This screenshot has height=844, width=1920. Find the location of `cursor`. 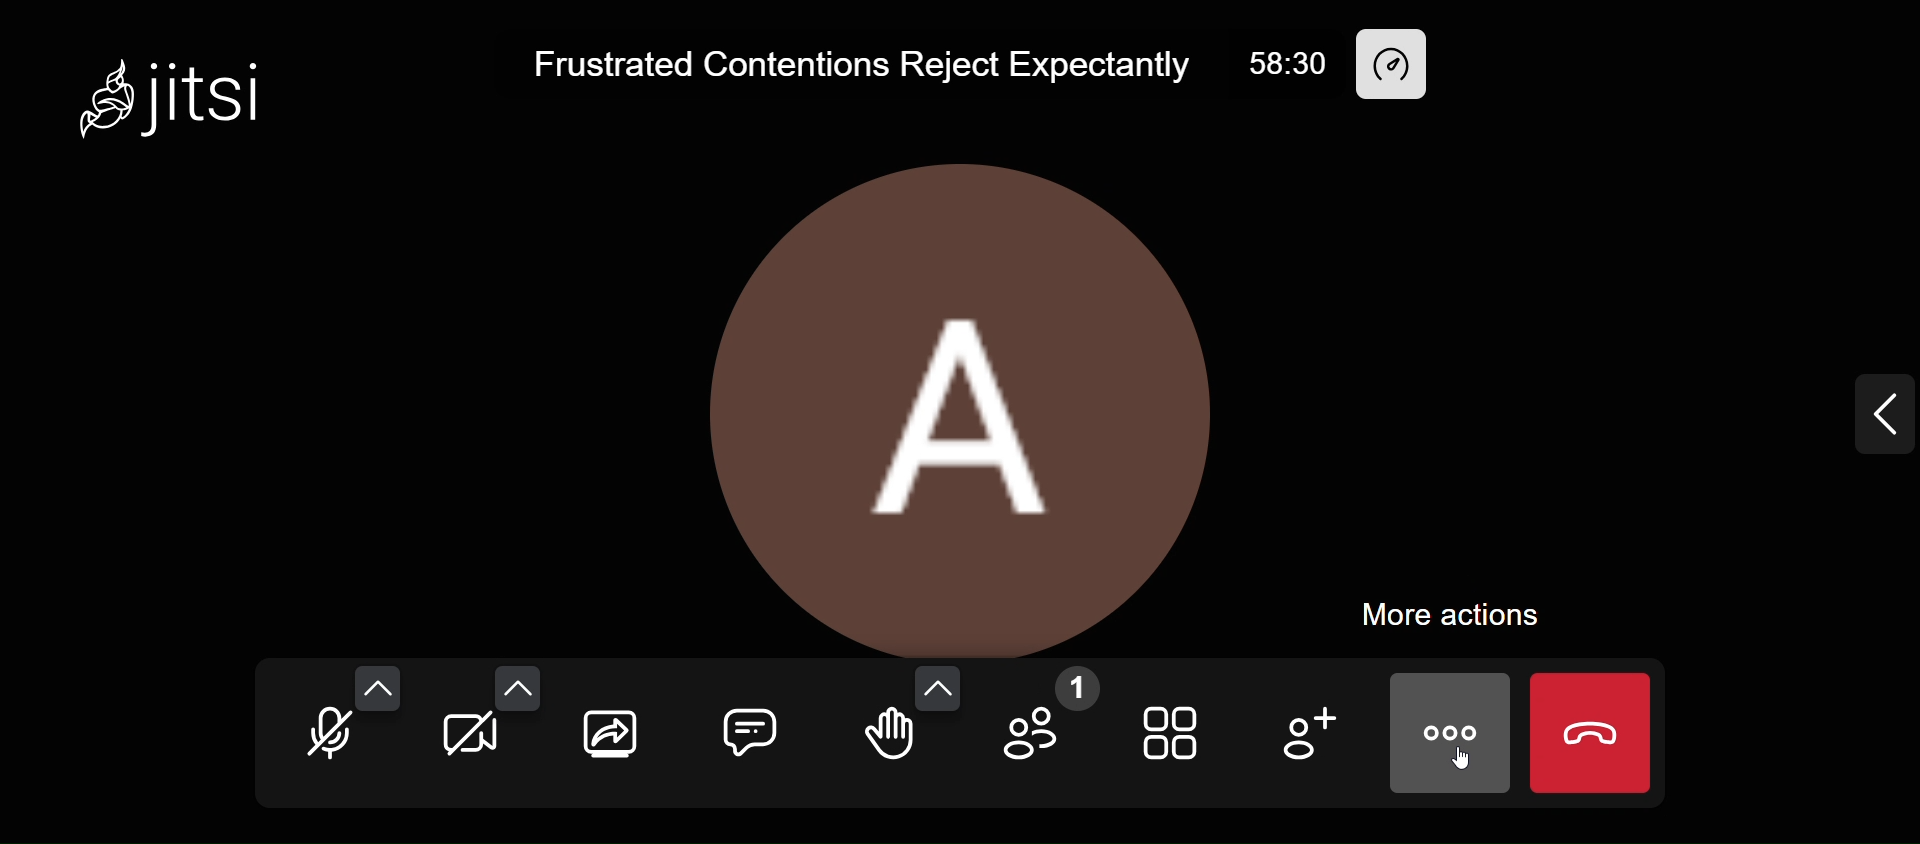

cursor is located at coordinates (1467, 760).